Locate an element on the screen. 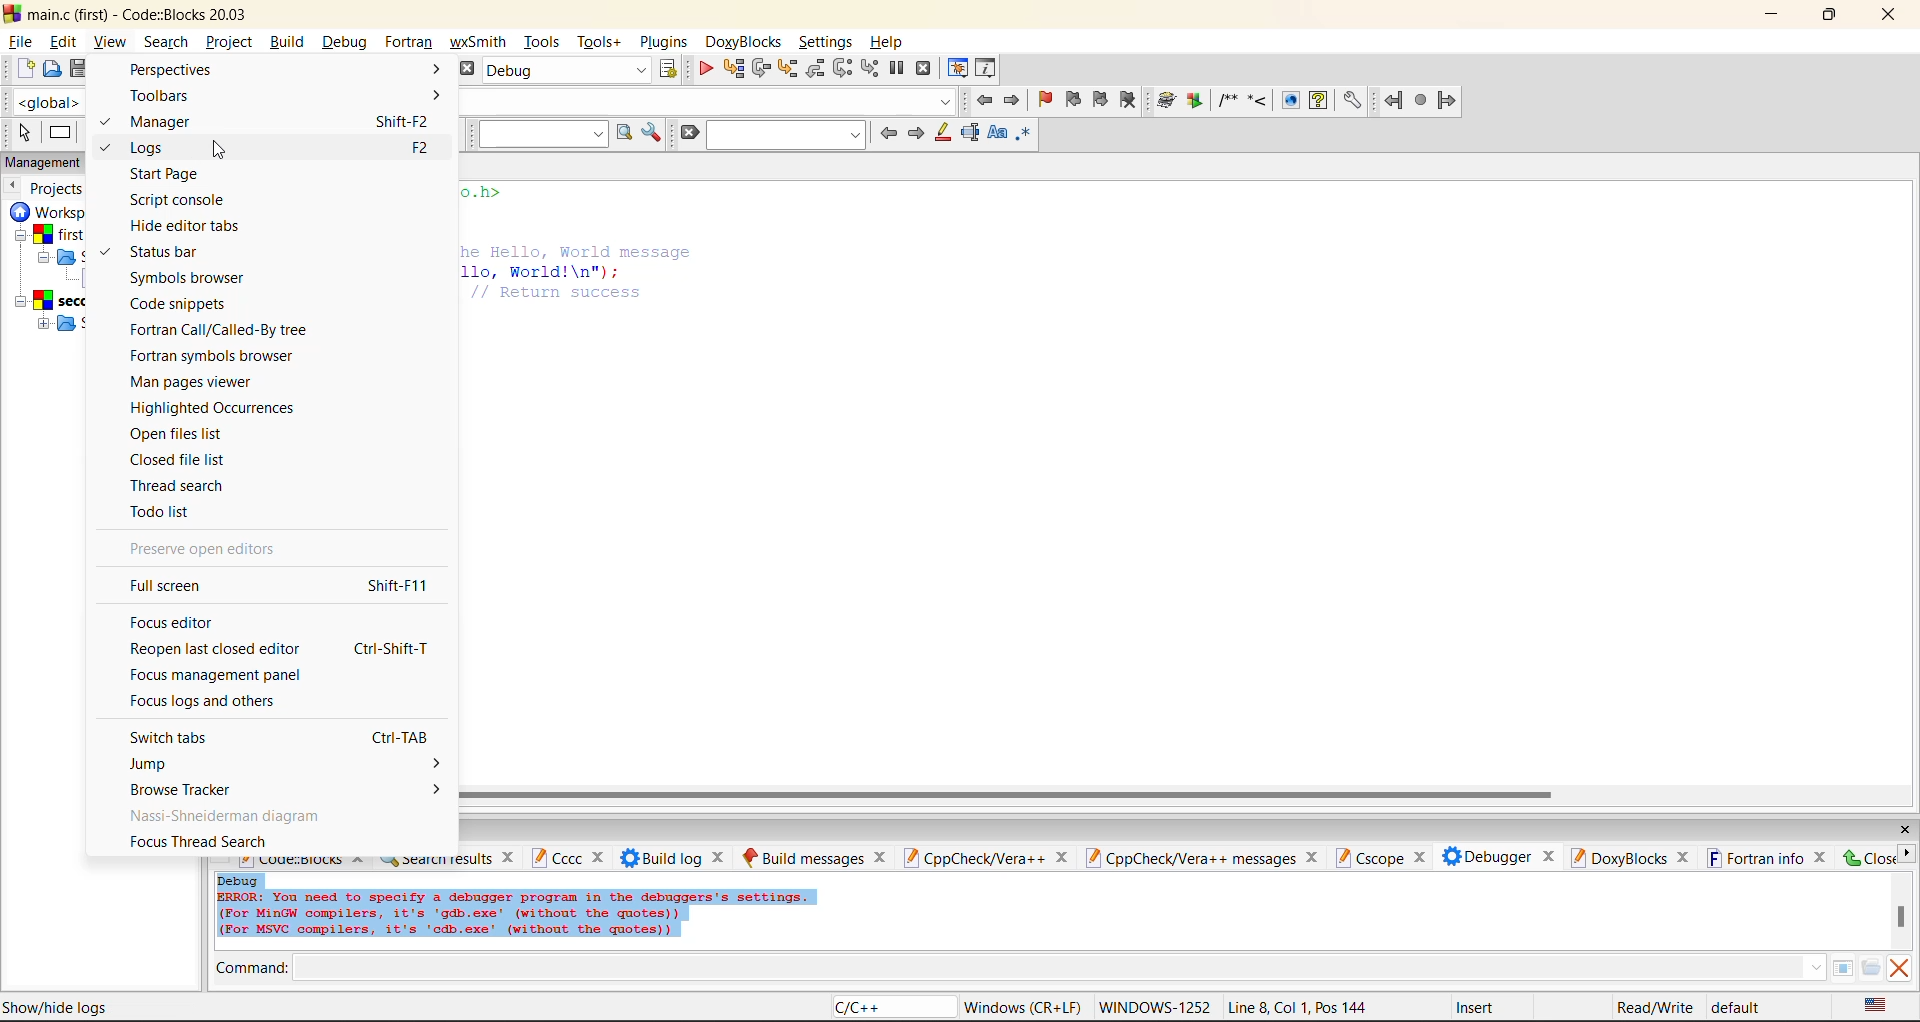  instruction is located at coordinates (64, 134).